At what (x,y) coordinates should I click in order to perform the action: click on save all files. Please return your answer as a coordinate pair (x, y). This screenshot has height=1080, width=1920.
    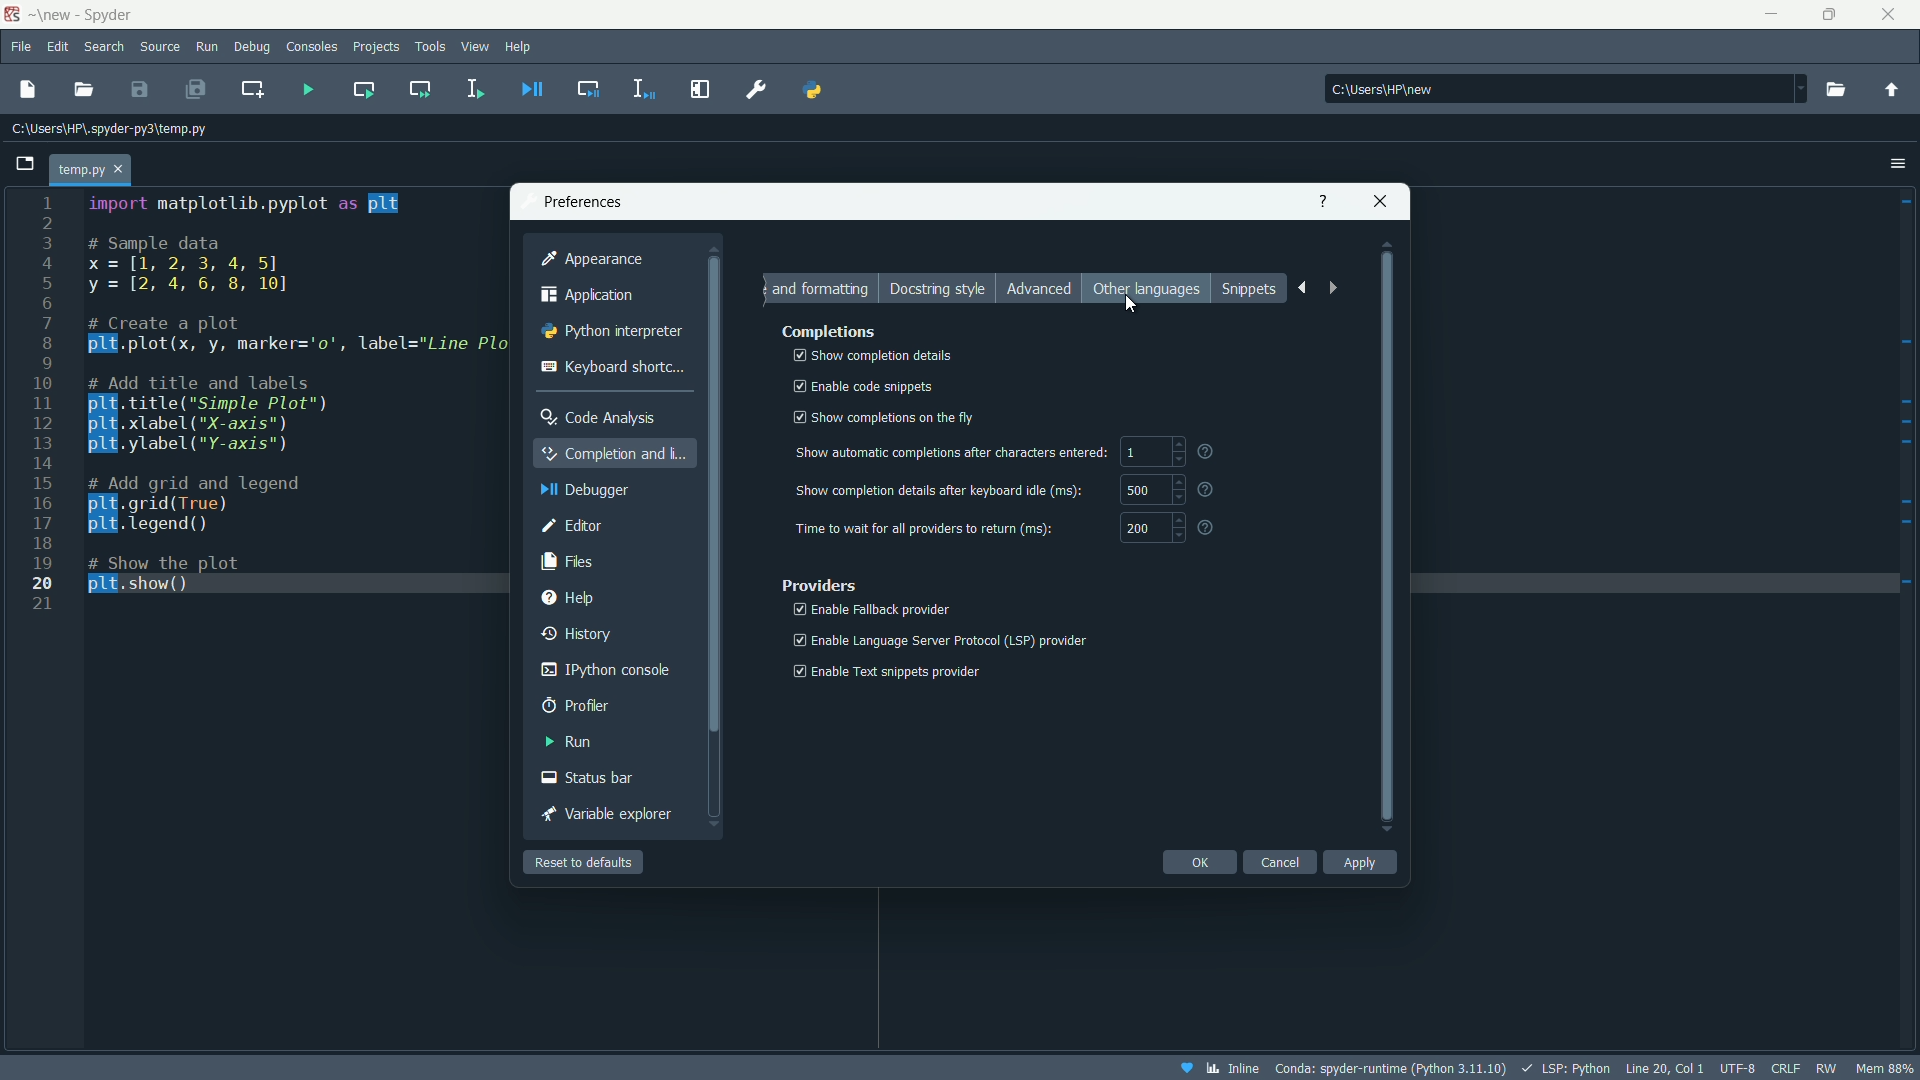
    Looking at the image, I should click on (194, 88).